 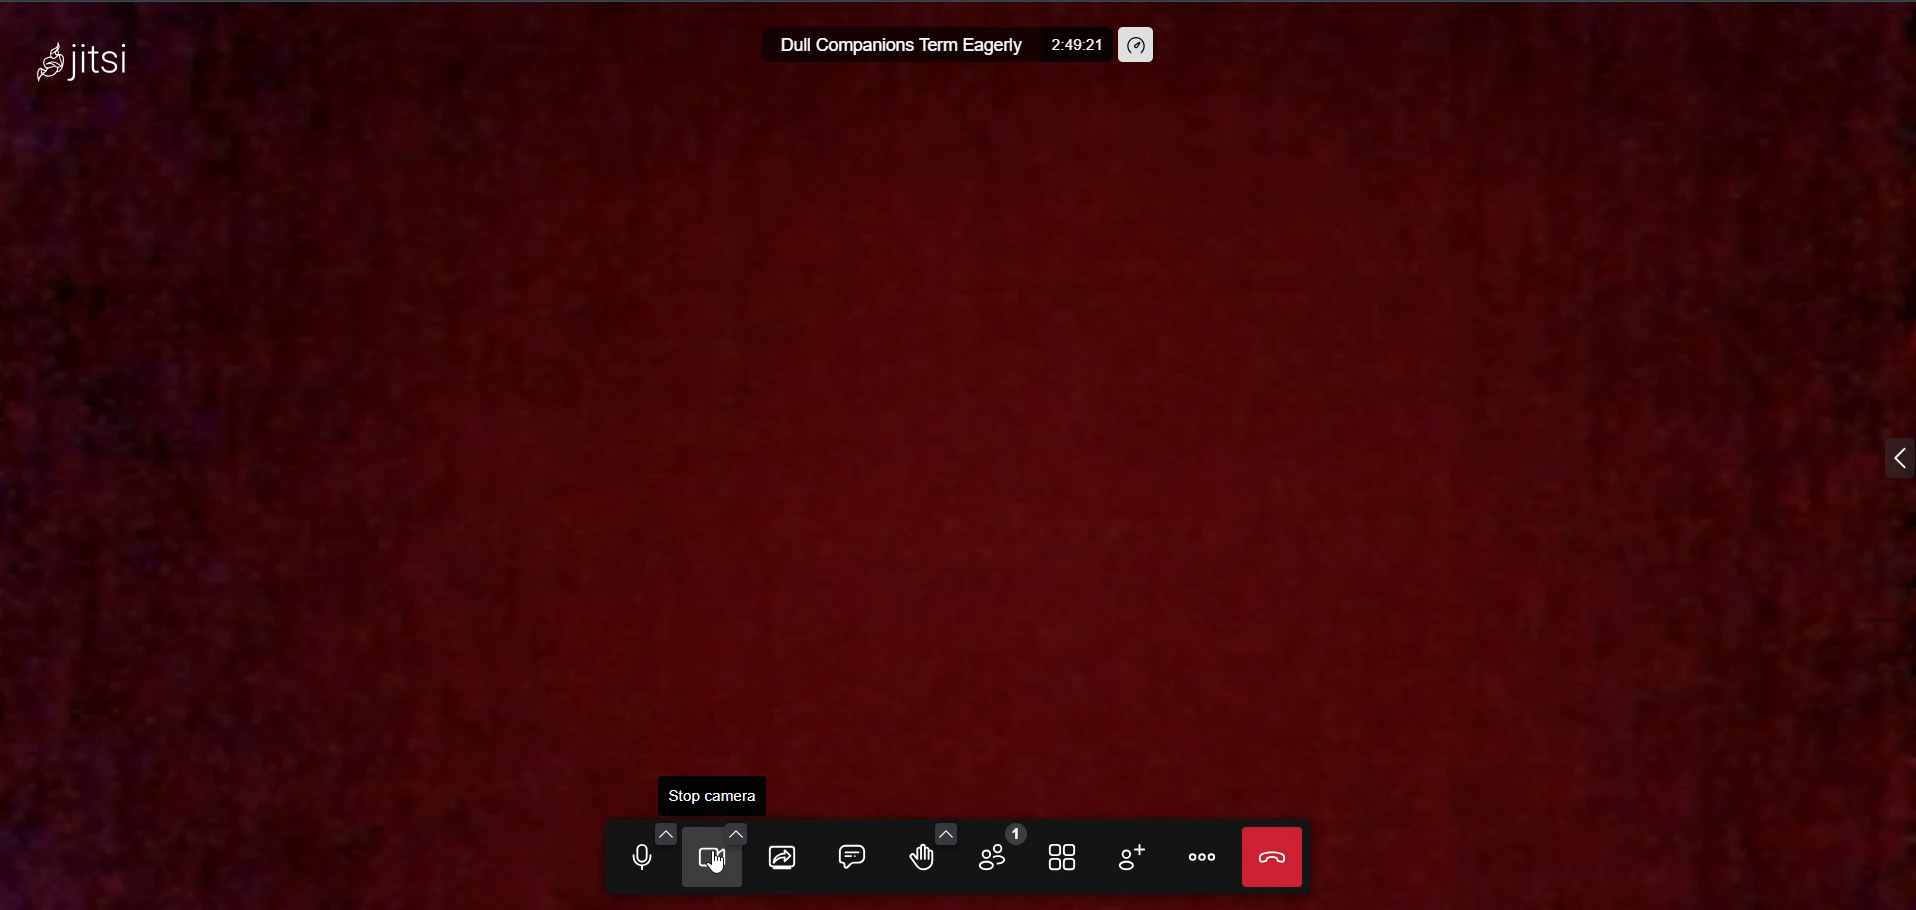 I want to click on more, so click(x=1199, y=857).